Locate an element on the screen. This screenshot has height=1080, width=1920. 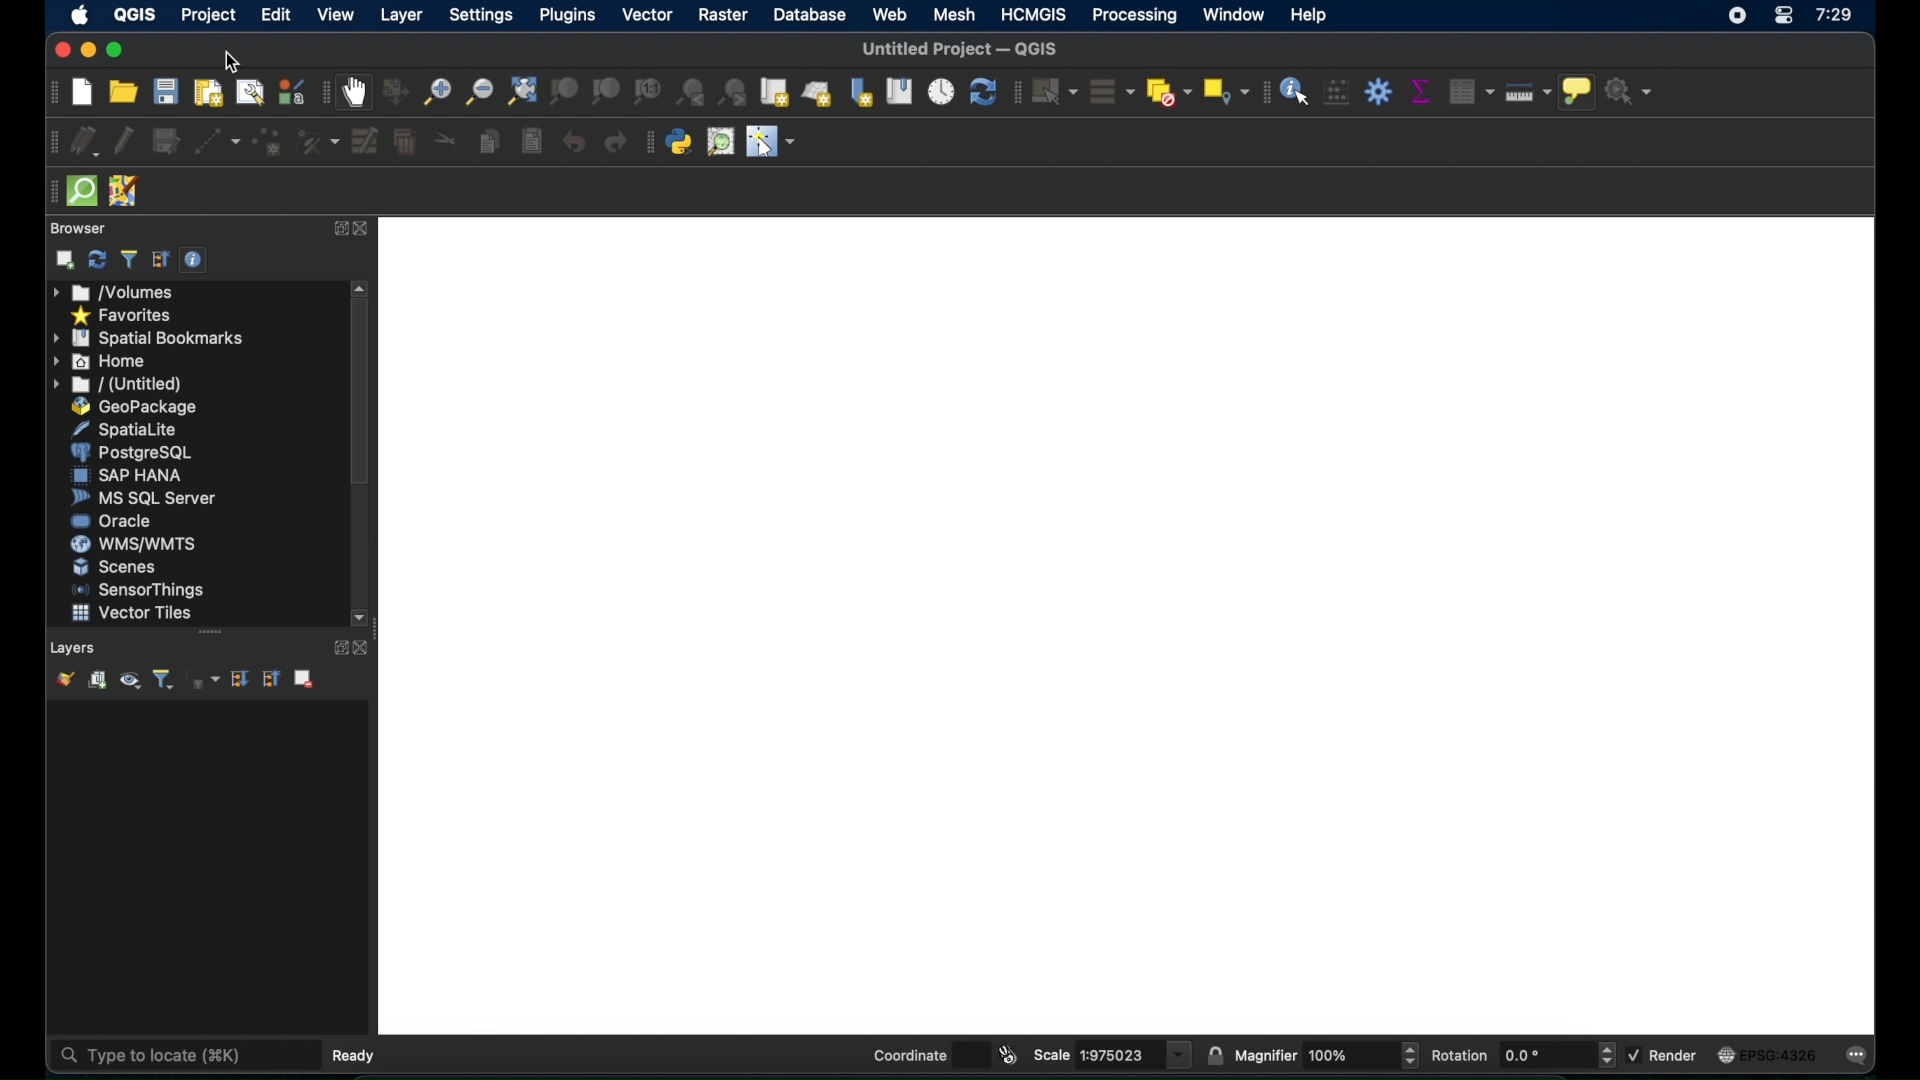
checked checkbox is located at coordinates (1634, 1054).